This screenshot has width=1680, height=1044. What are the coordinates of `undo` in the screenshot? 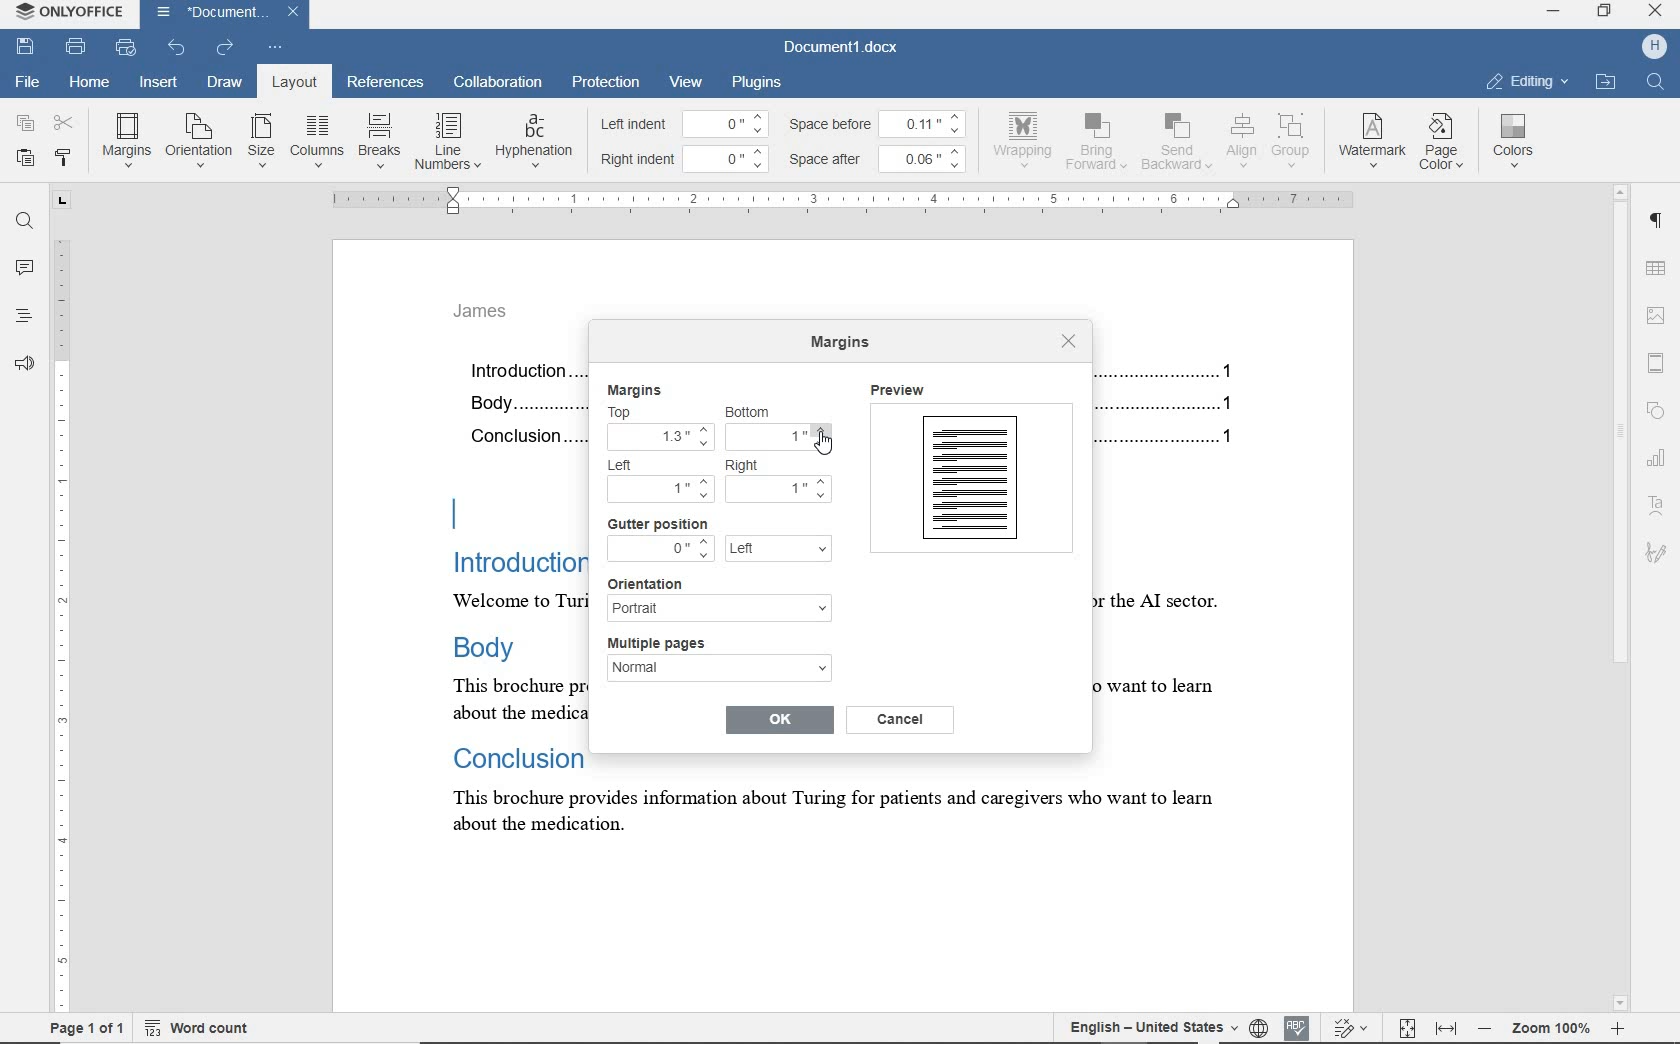 It's located at (175, 48).